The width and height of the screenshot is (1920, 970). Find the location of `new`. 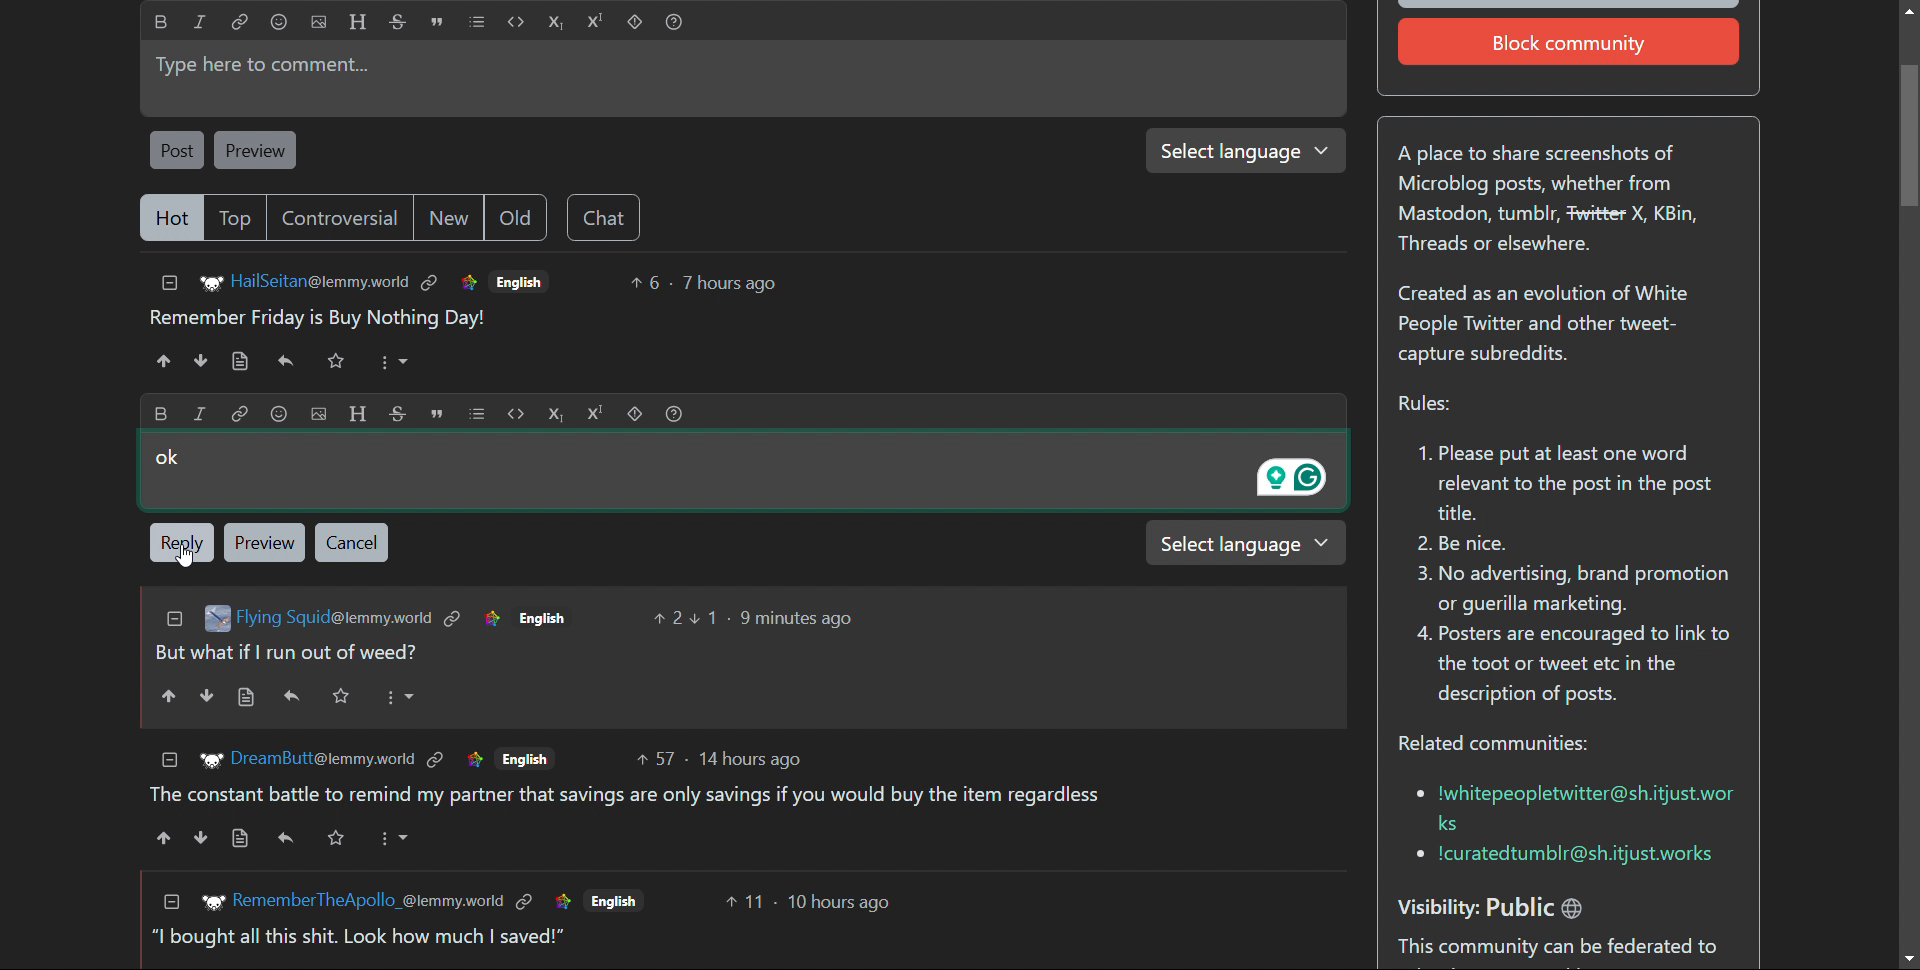

new is located at coordinates (449, 218).